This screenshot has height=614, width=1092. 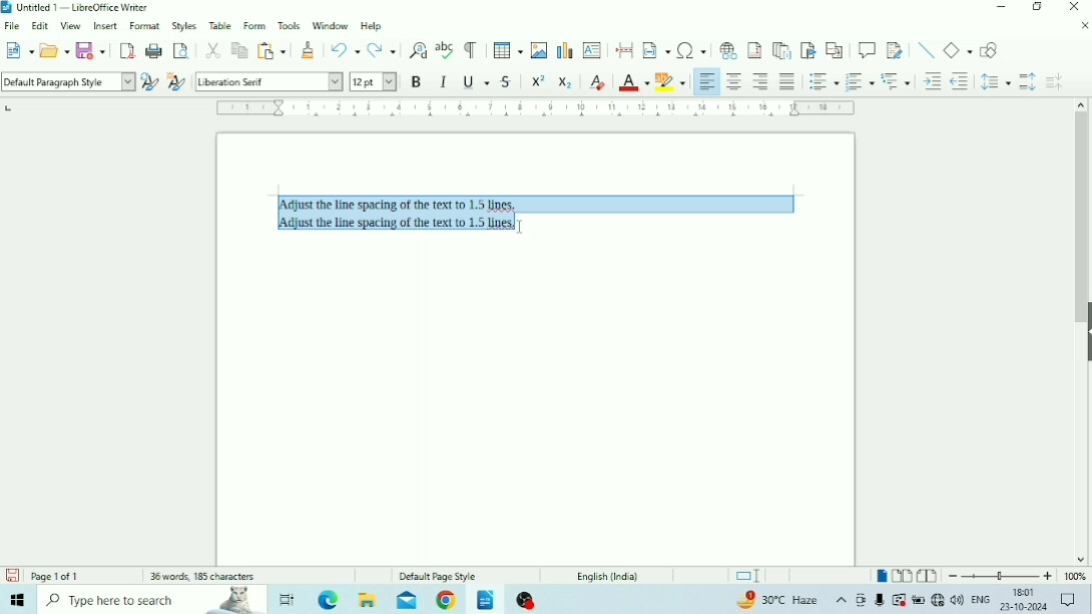 I want to click on Mail, so click(x=408, y=600).